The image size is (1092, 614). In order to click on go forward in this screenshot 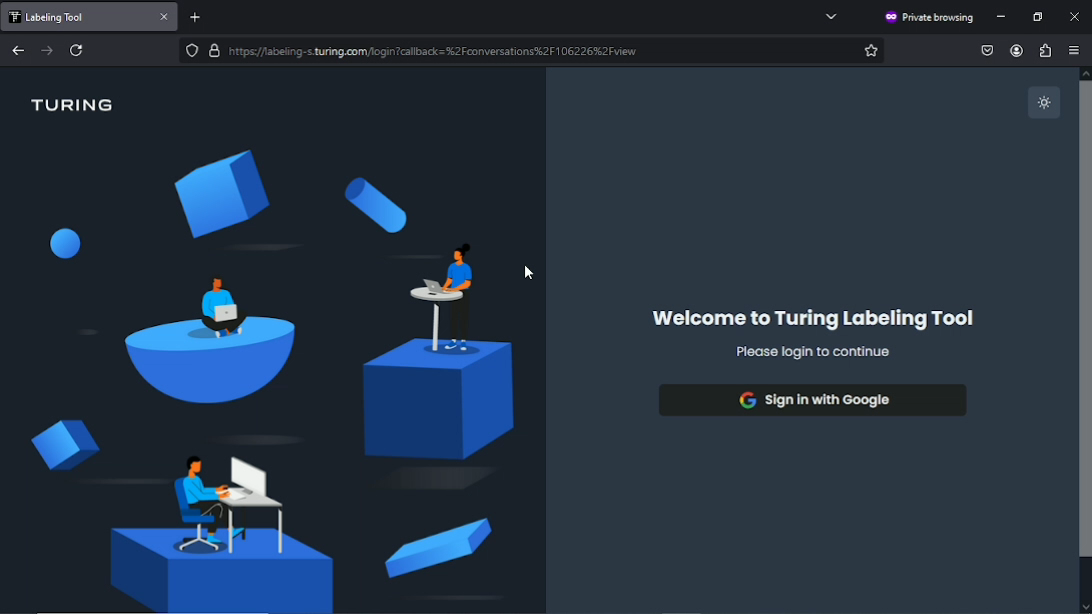, I will do `click(47, 49)`.